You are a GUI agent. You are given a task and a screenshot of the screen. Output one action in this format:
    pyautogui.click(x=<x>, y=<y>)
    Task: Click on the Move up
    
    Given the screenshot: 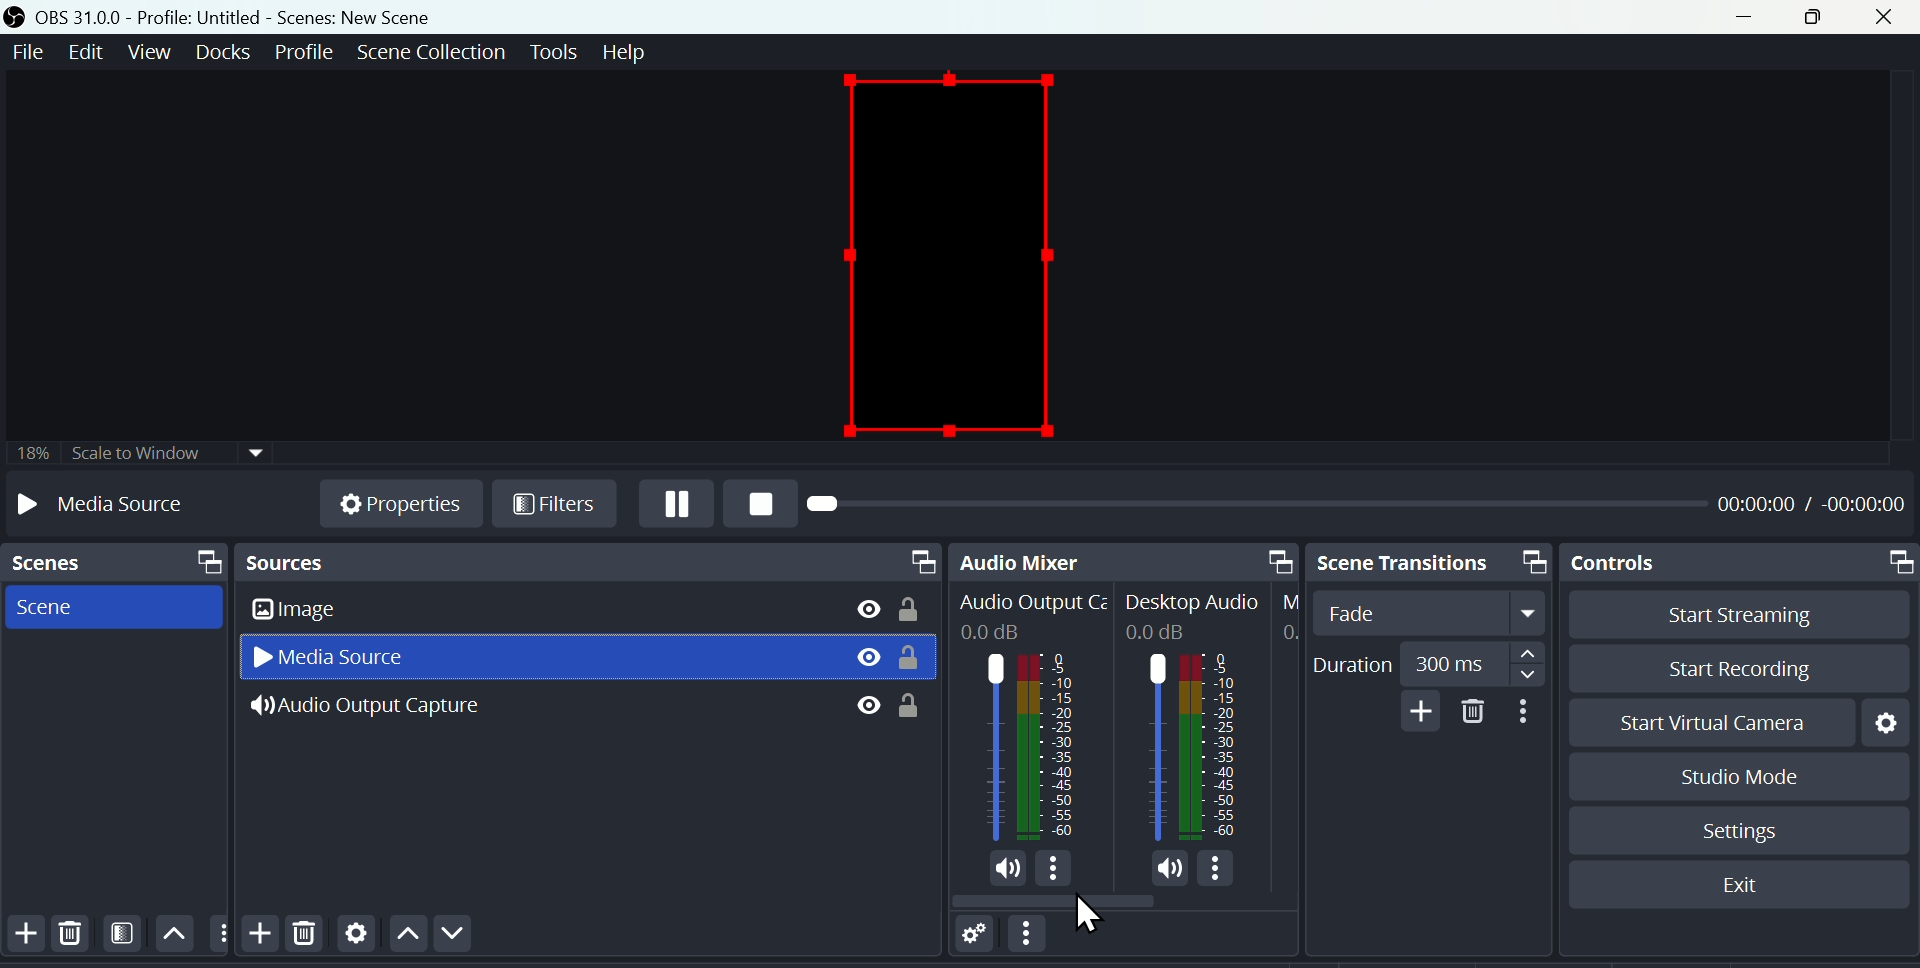 What is the action you would take?
    pyautogui.click(x=403, y=938)
    